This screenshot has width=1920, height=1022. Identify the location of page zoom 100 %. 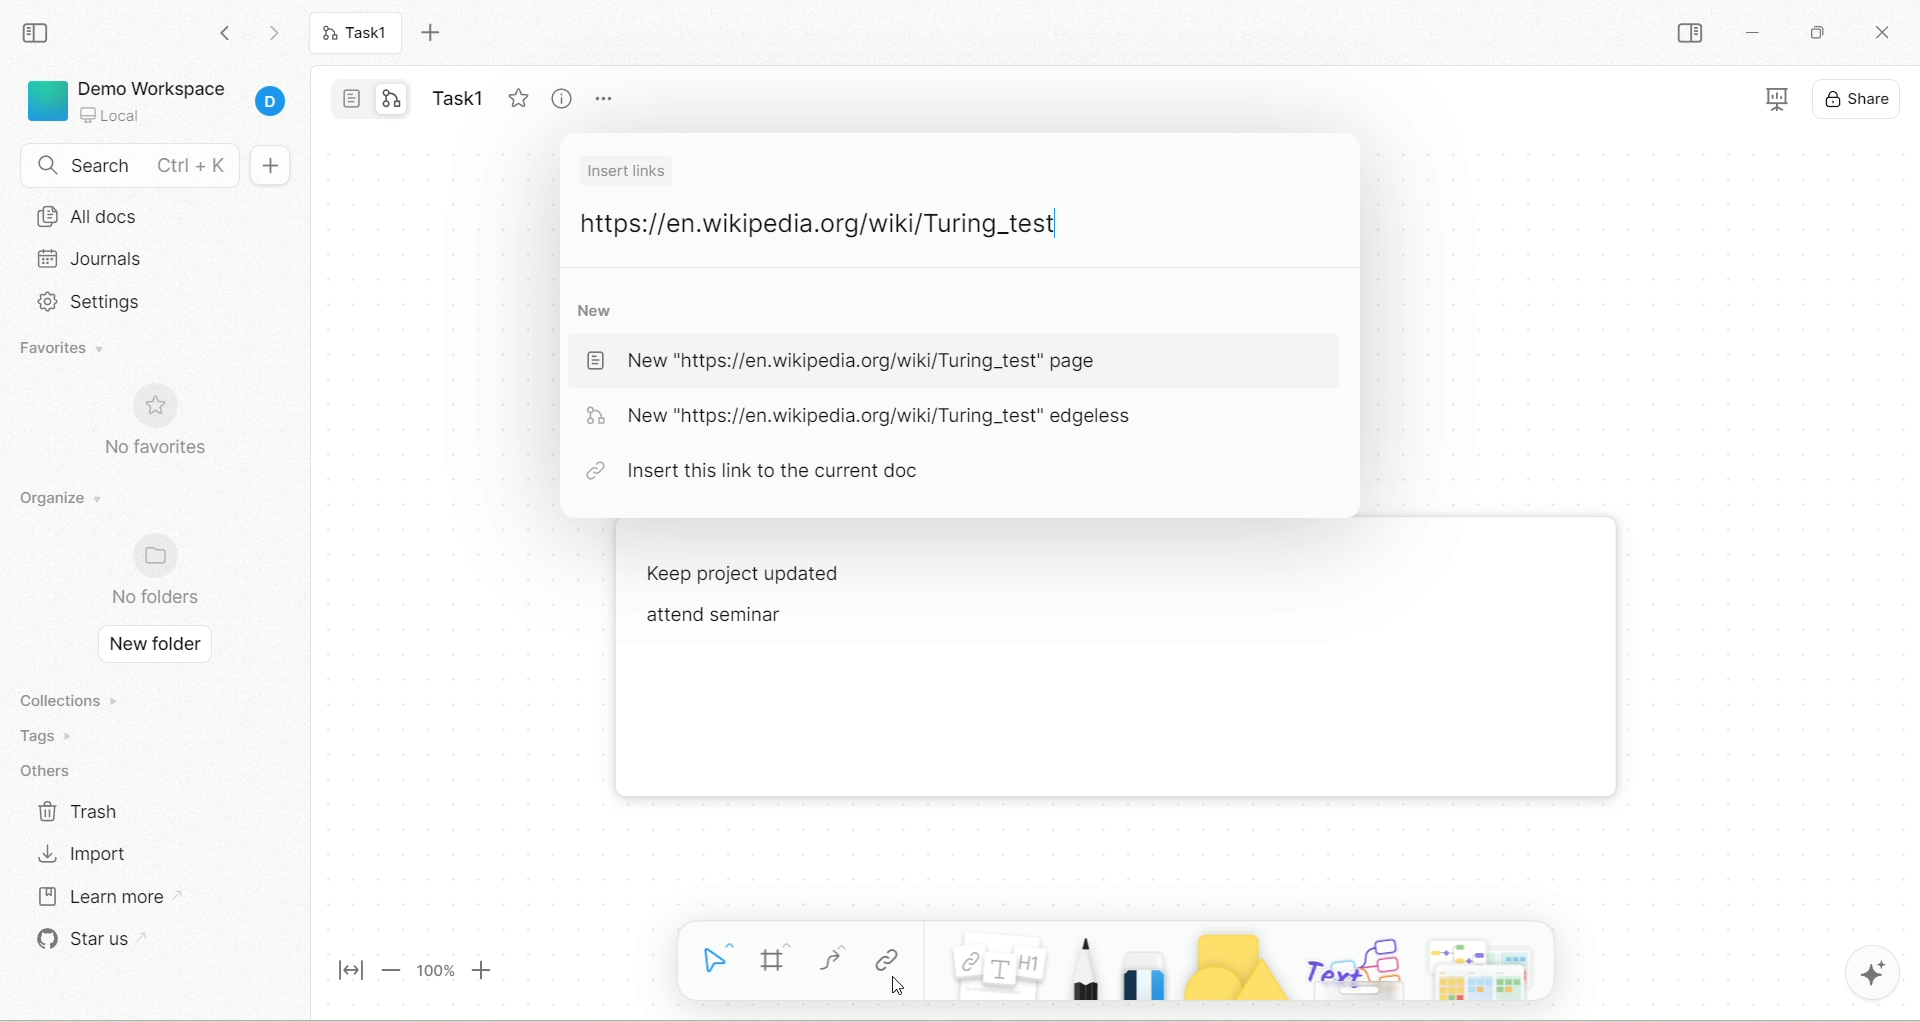
(409, 970).